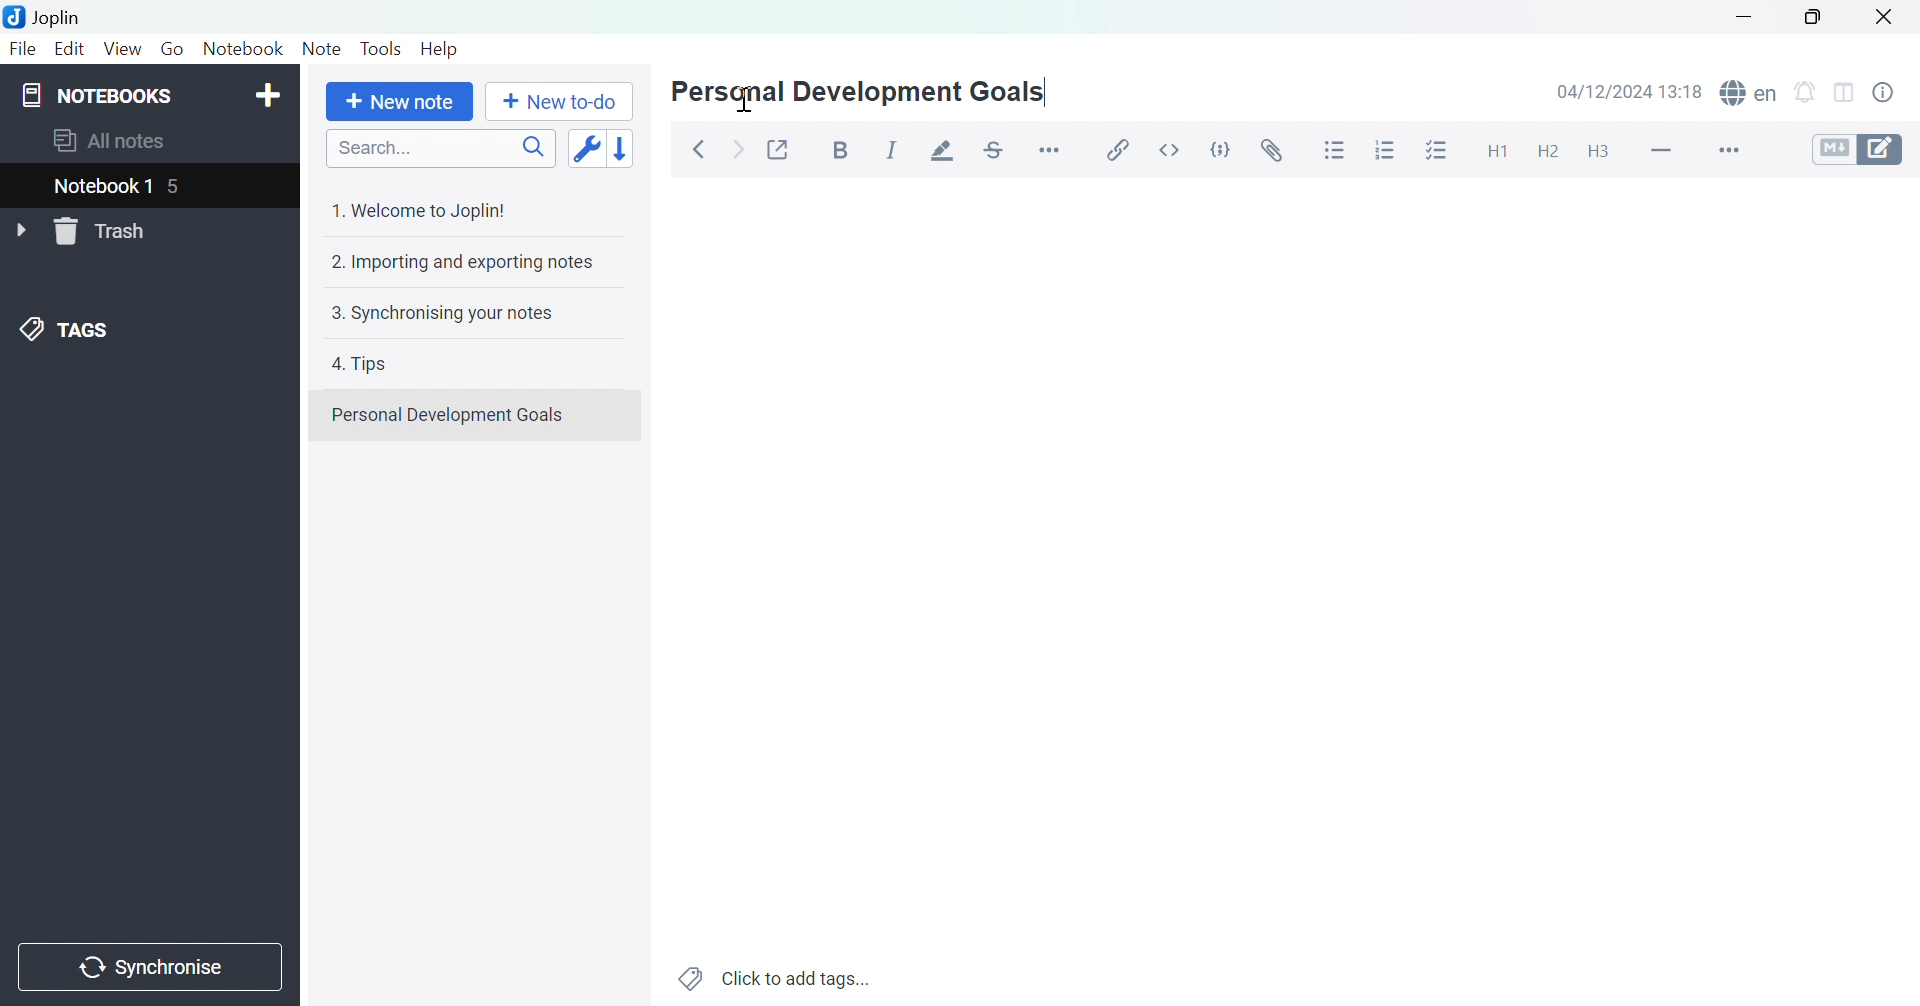  Describe the element at coordinates (121, 142) in the screenshot. I see `aLL NOTES` at that location.